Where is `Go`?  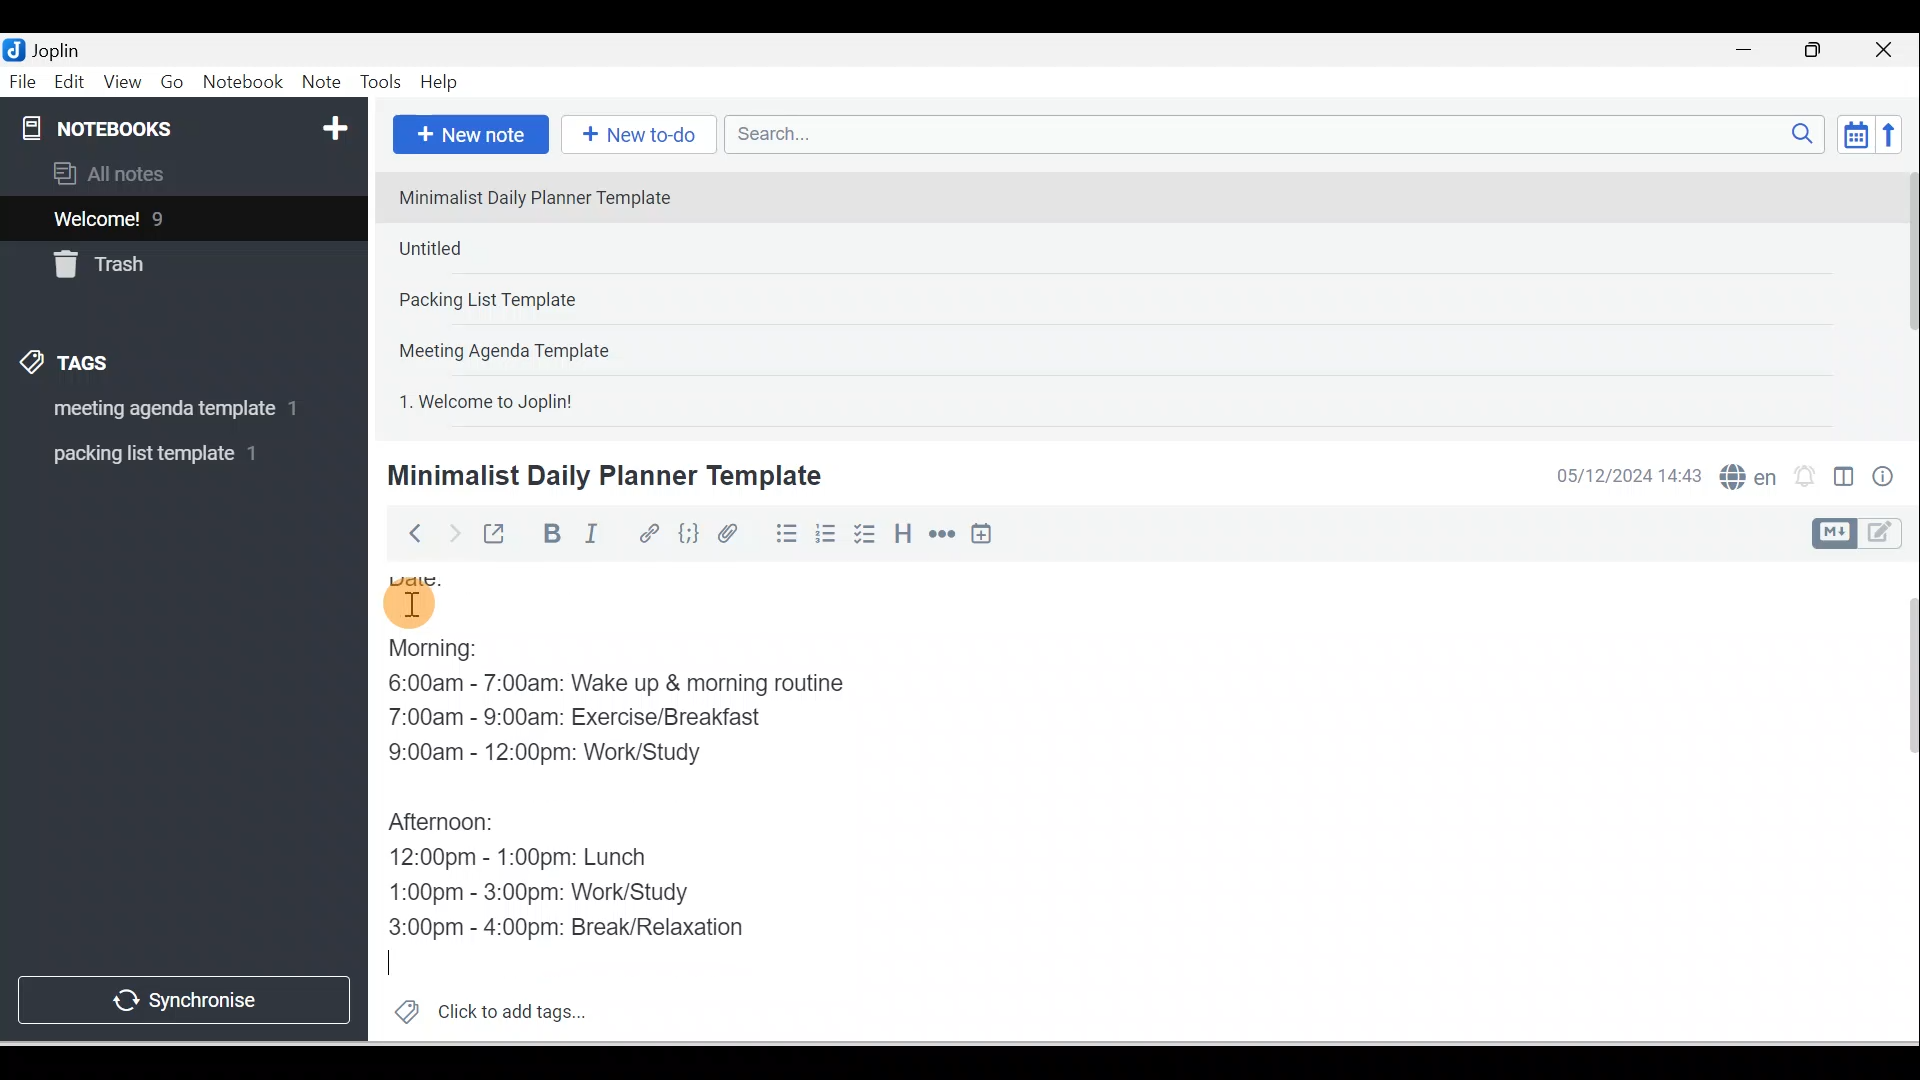
Go is located at coordinates (175, 83).